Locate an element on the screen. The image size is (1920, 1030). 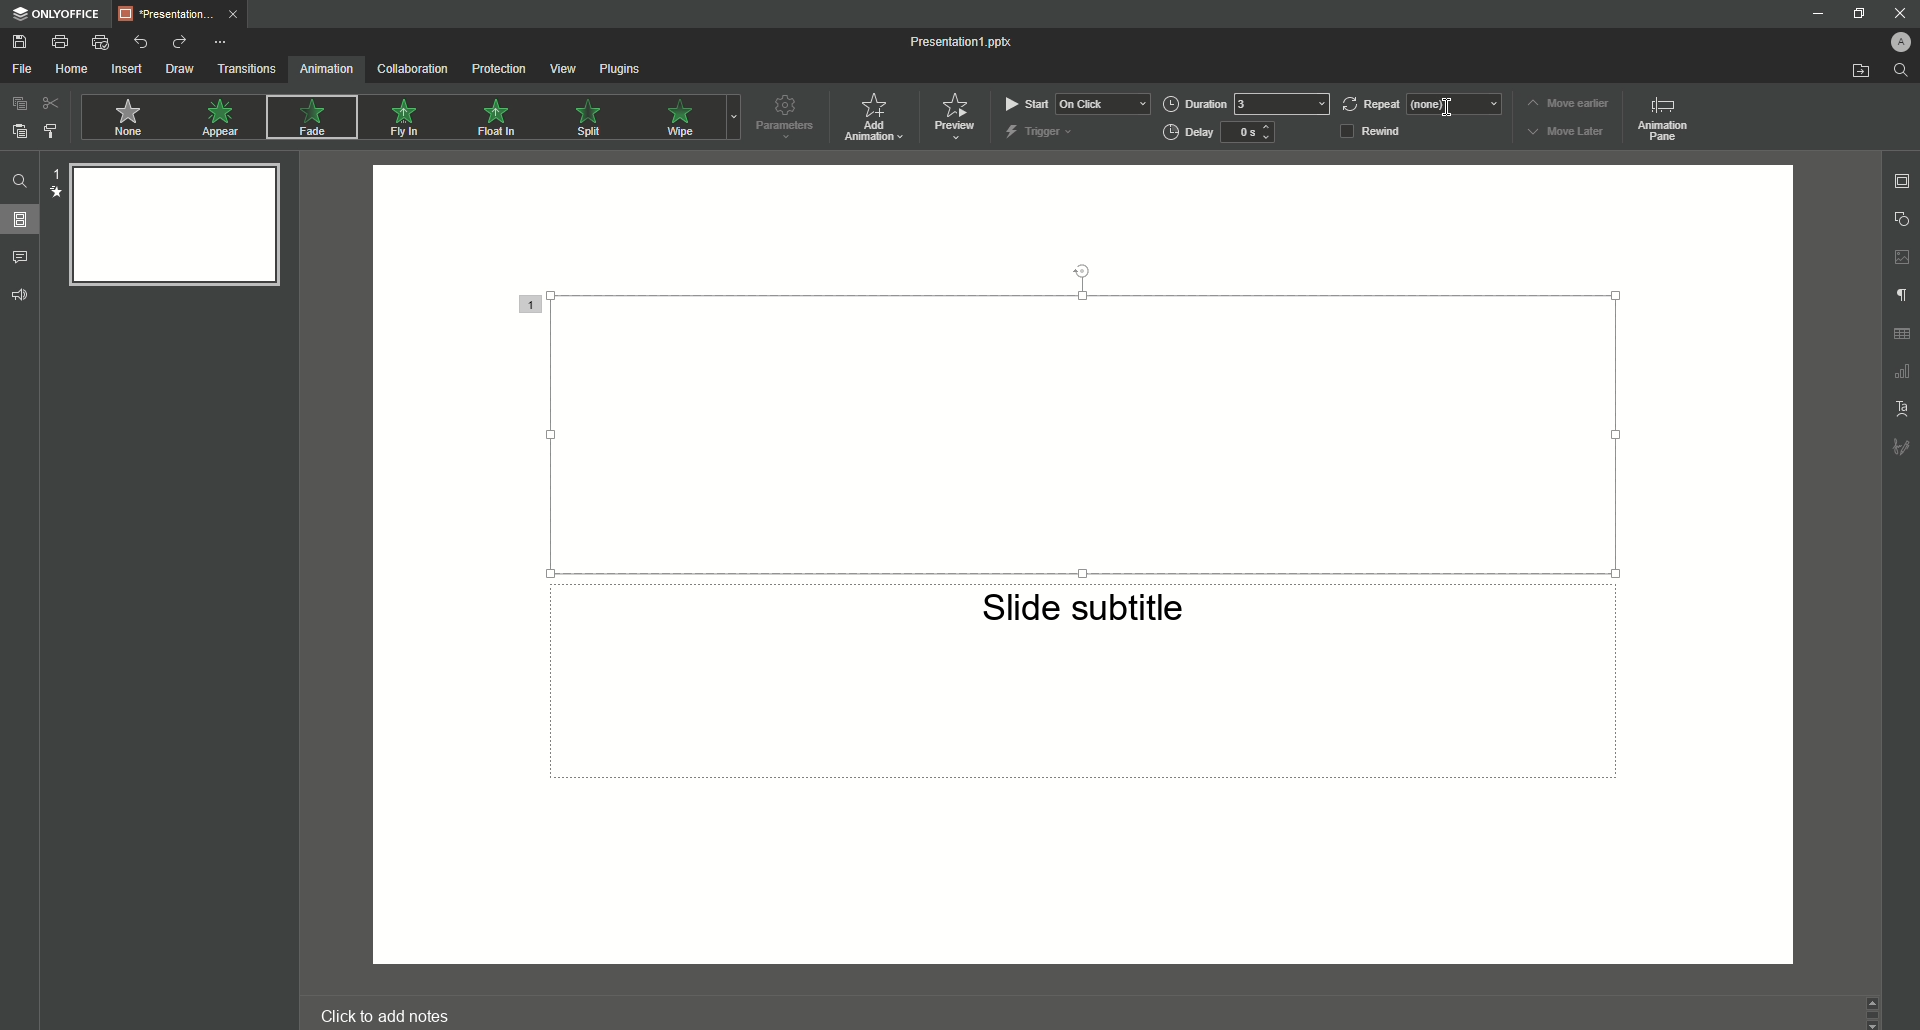
Print is located at coordinates (61, 41).